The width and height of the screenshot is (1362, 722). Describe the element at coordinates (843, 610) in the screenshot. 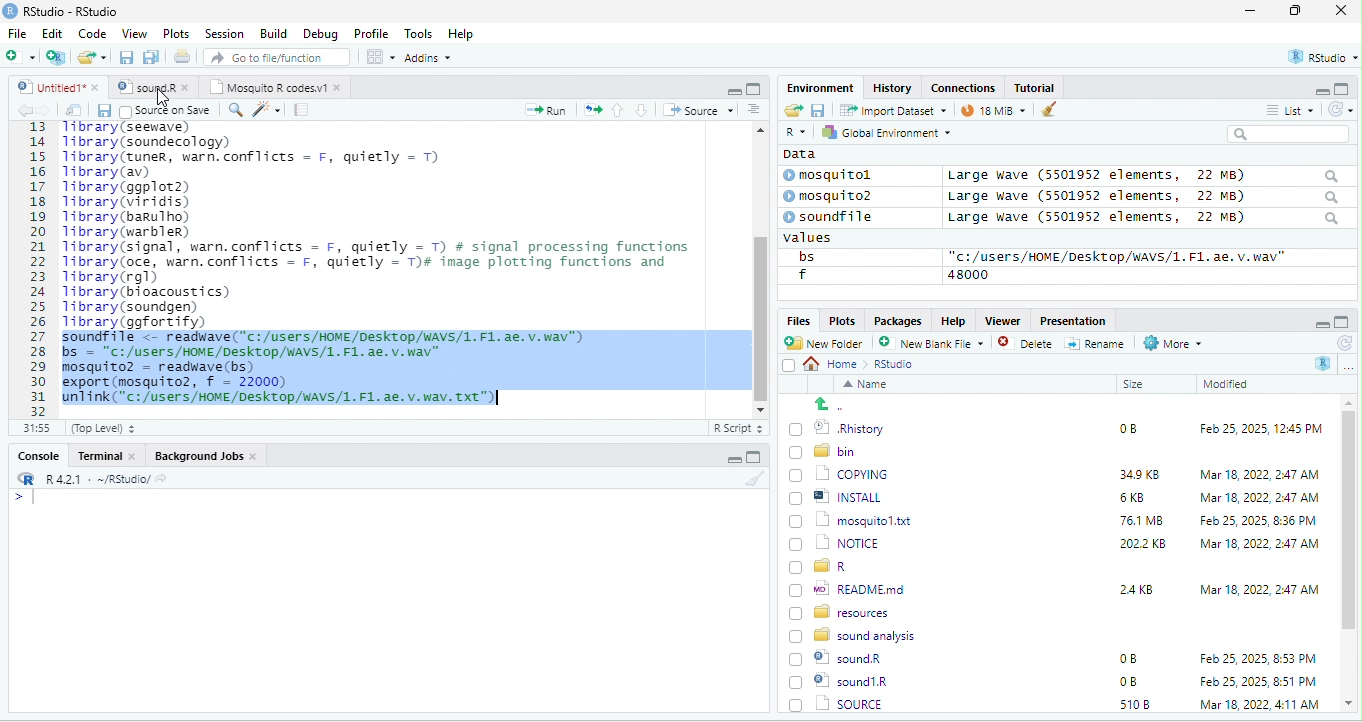

I see `BD resources` at that location.